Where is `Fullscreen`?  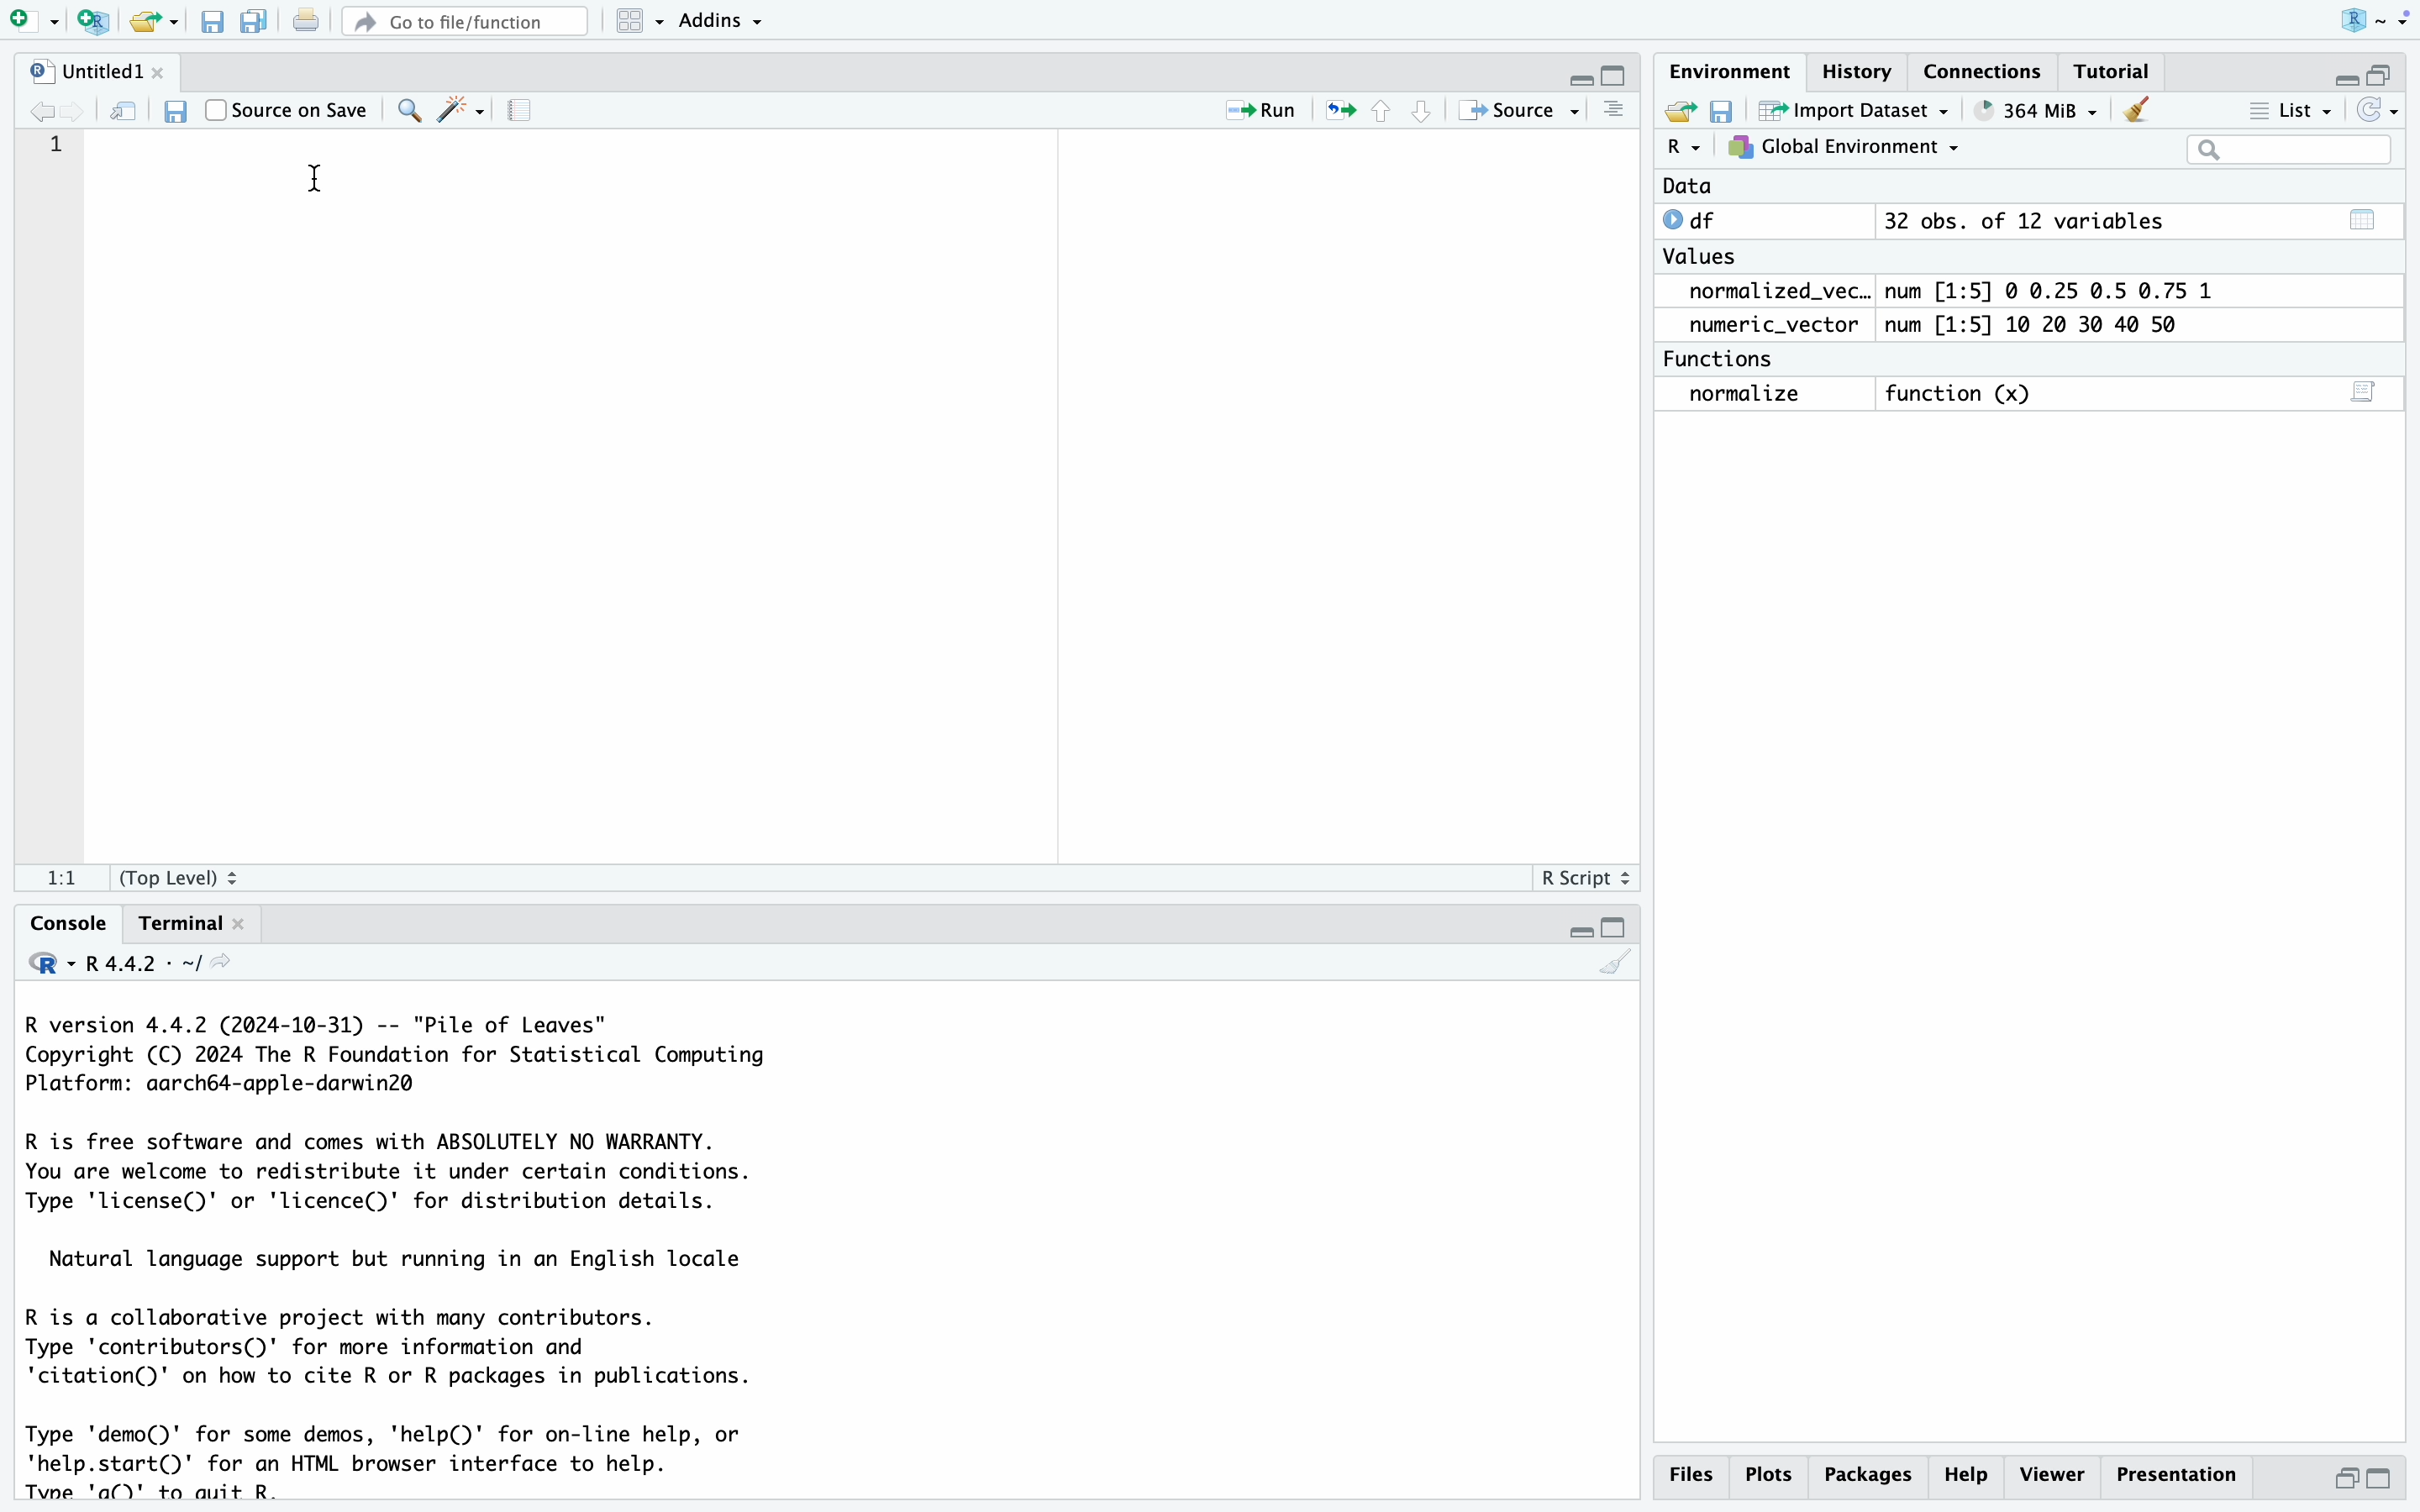
Fullscreen is located at coordinates (1599, 73).